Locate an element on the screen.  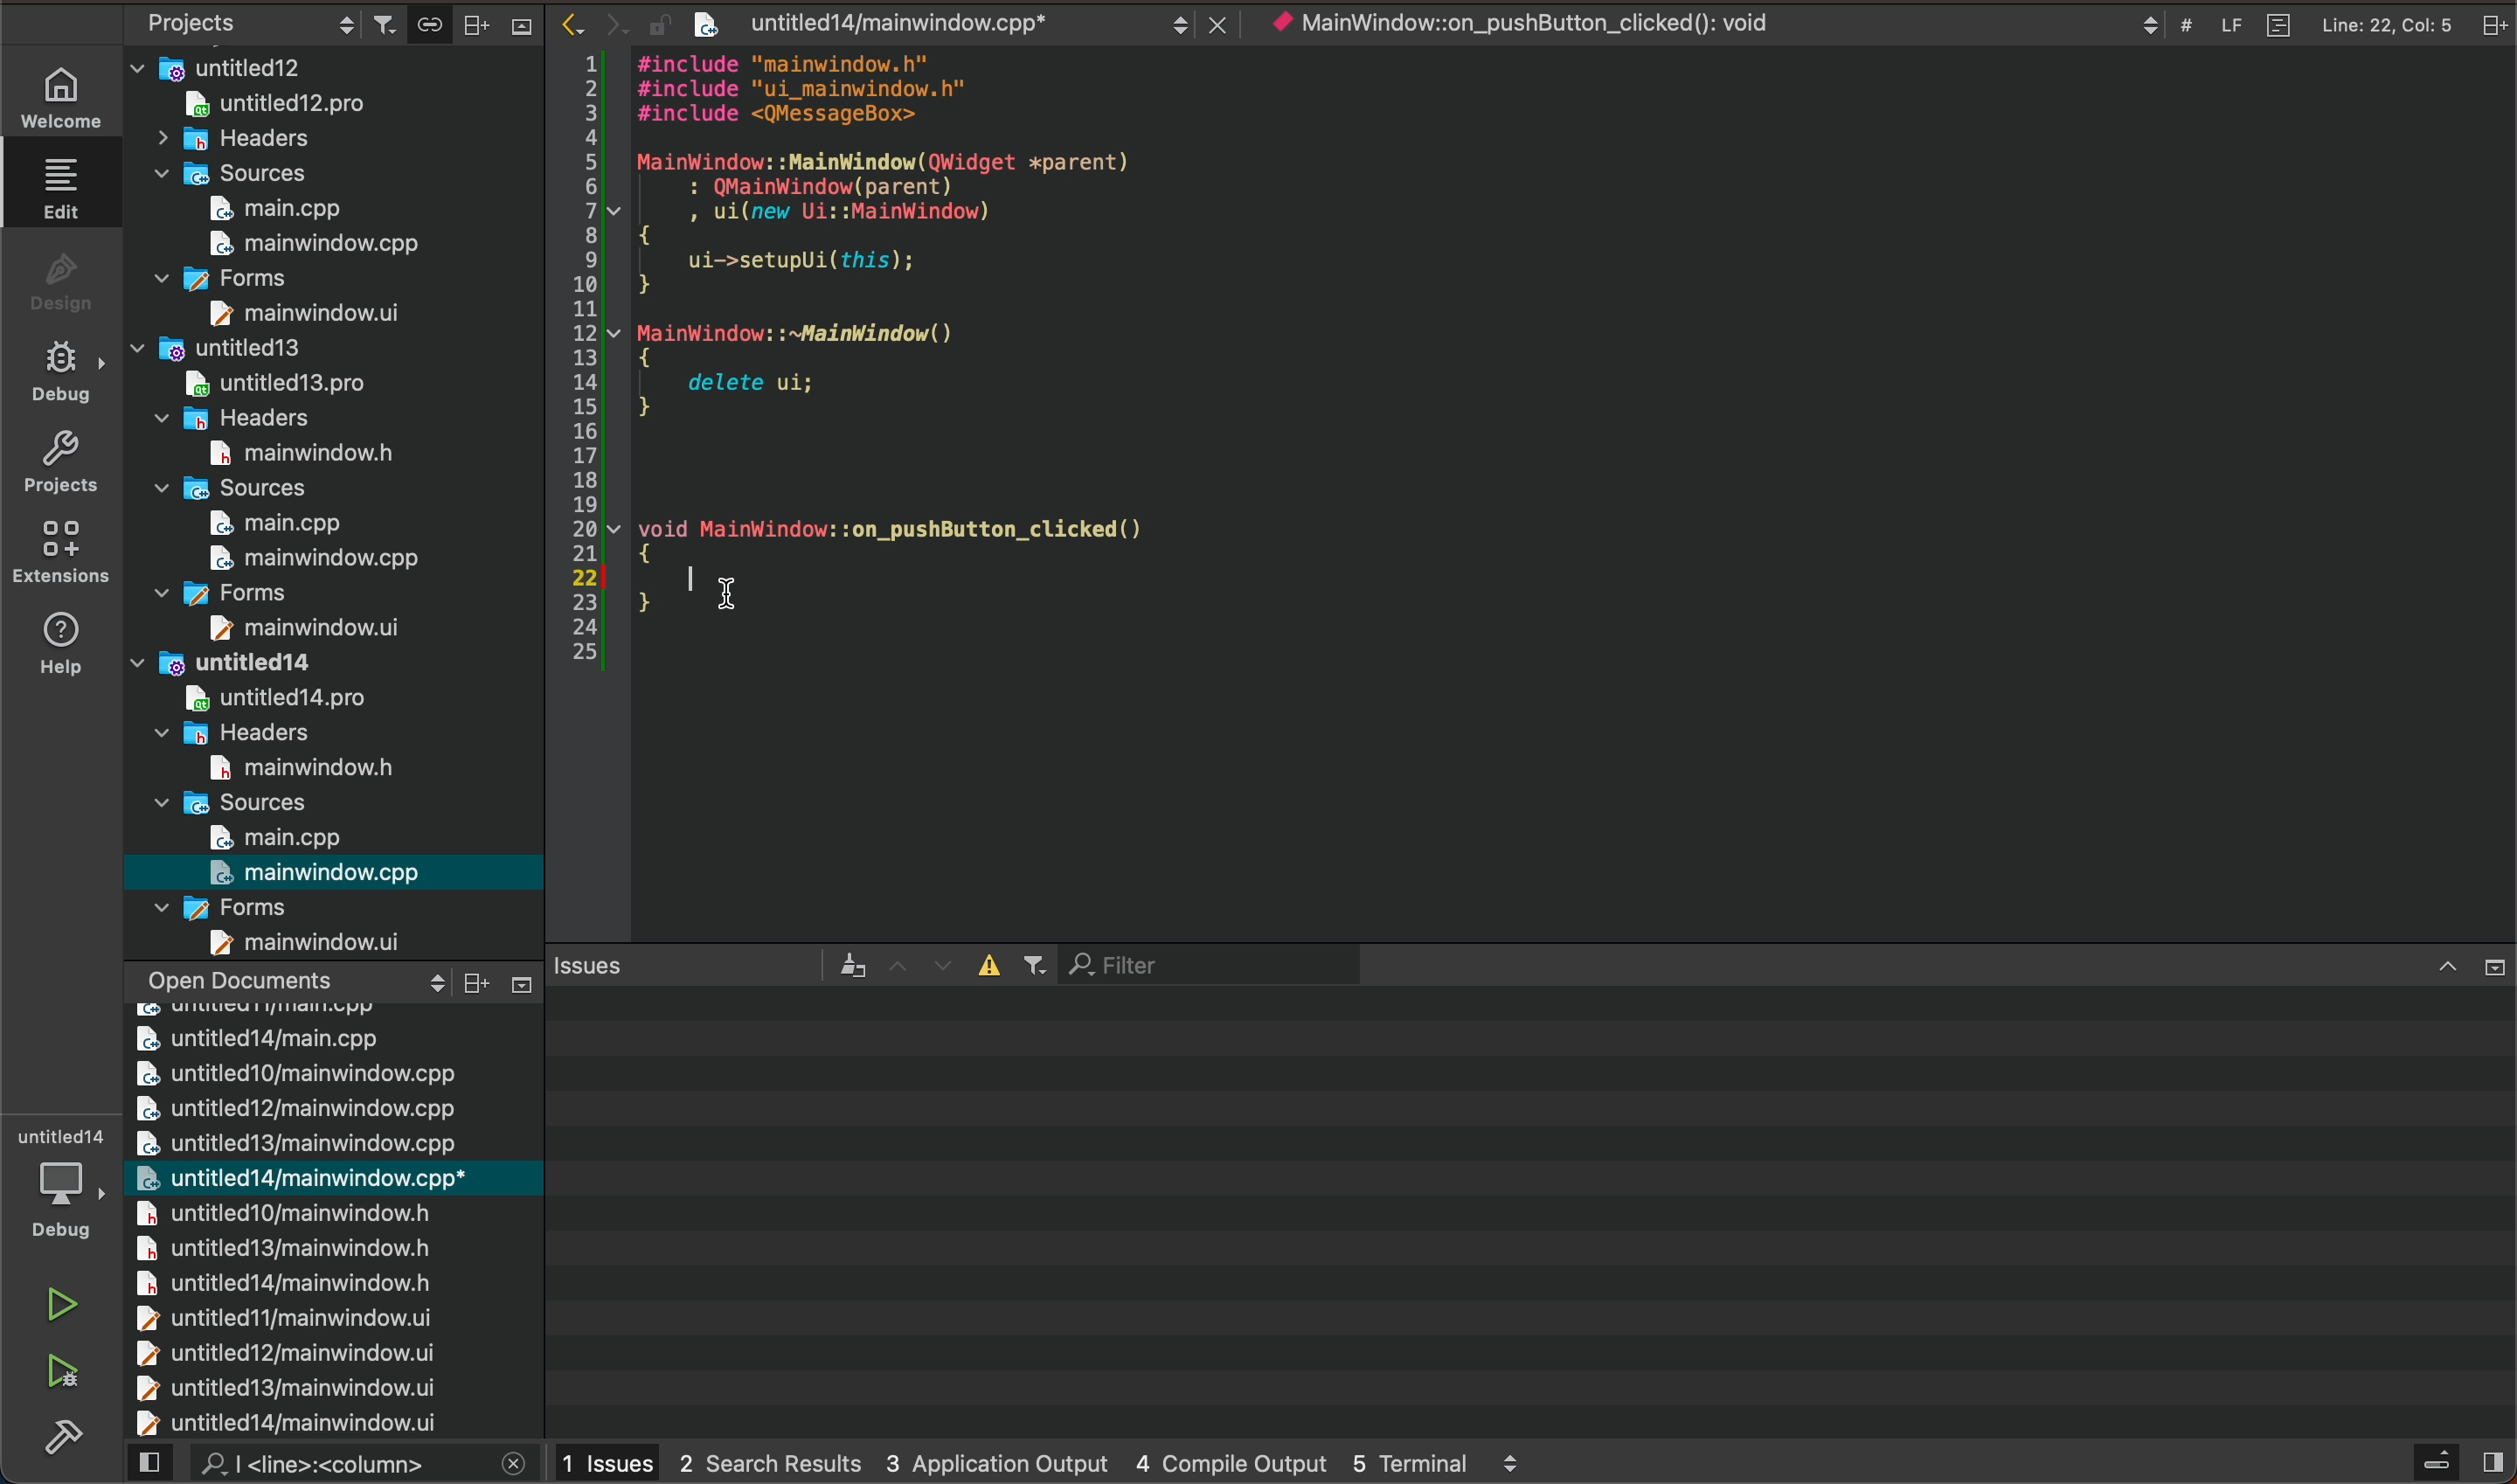
close slide bar is located at coordinates (2462, 966).